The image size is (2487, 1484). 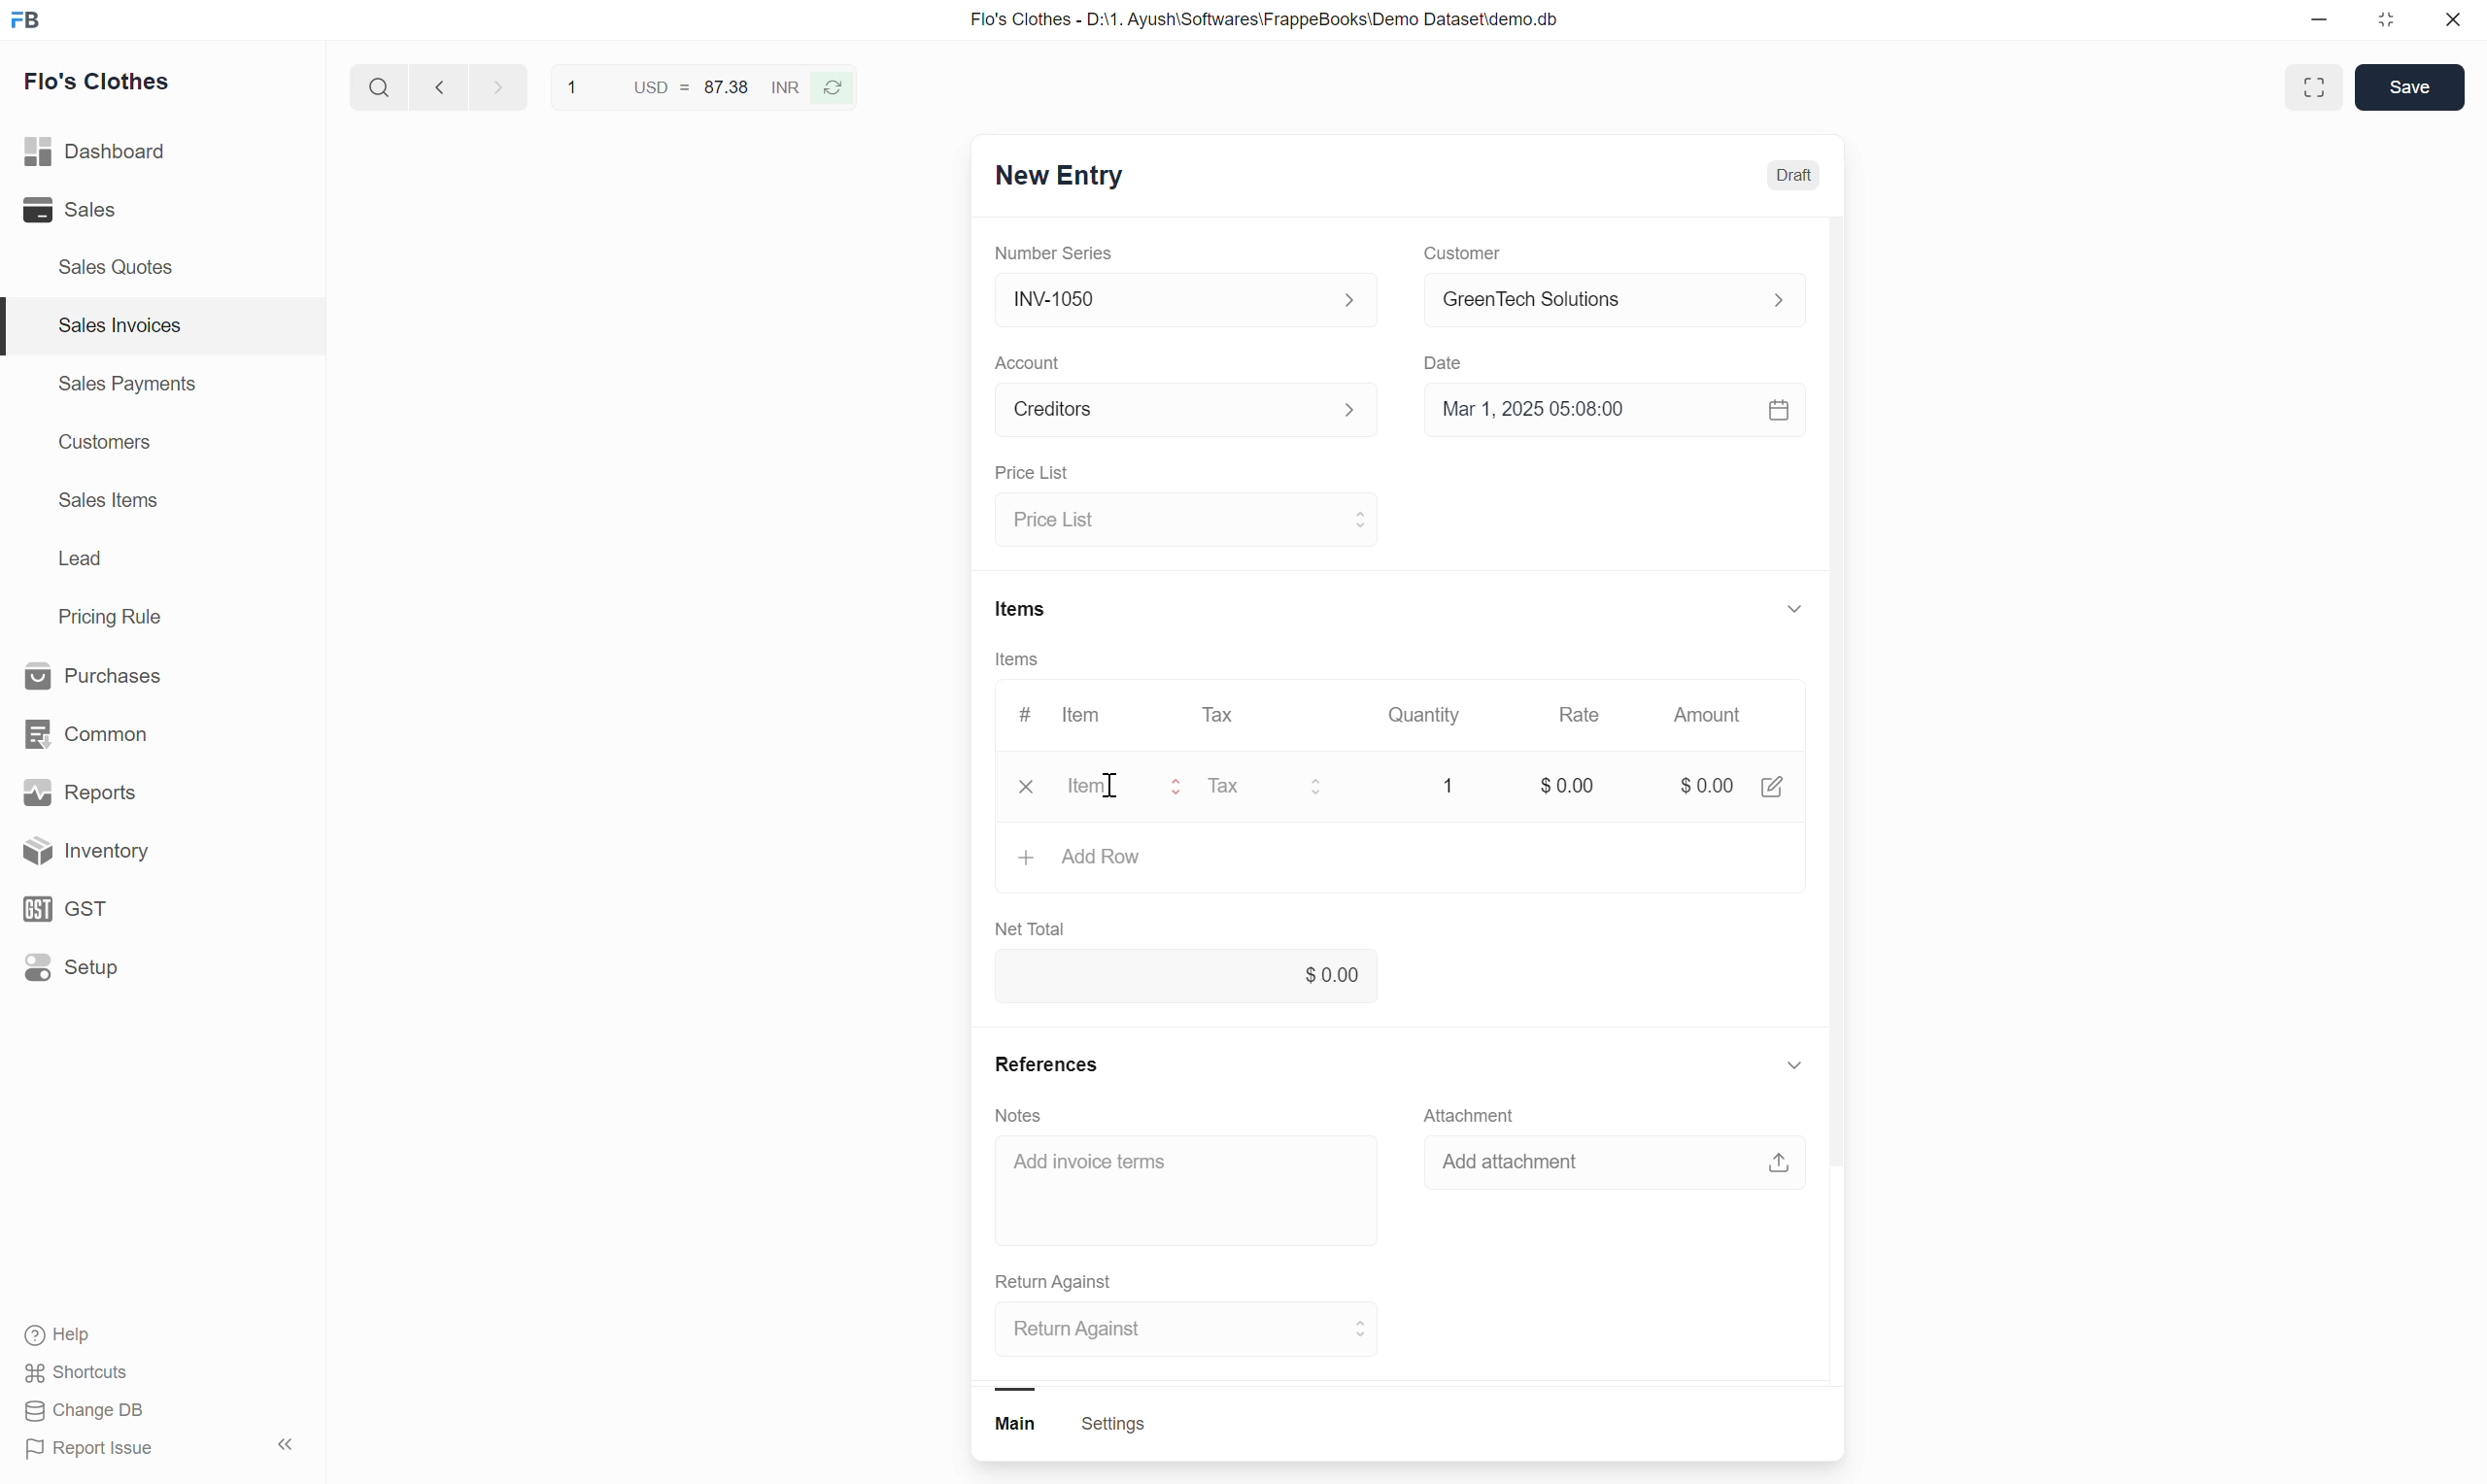 I want to click on Dashboard , so click(x=130, y=152).